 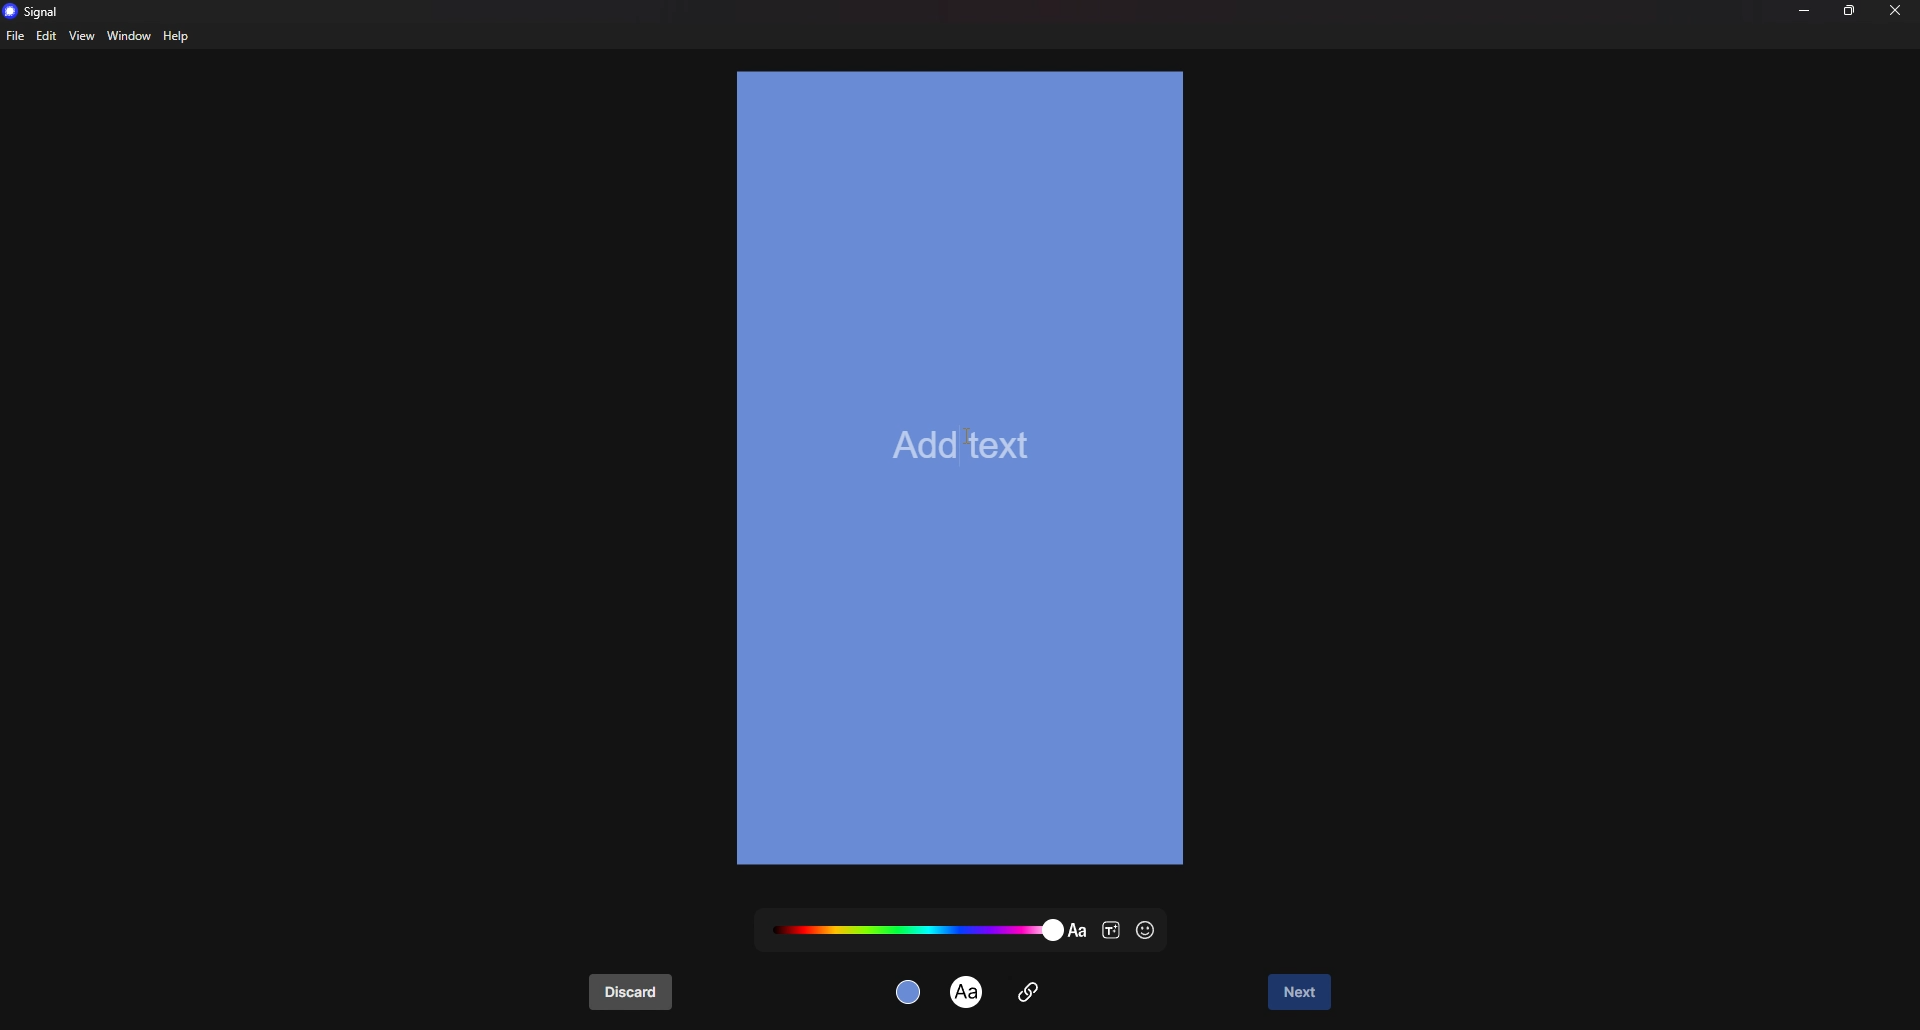 What do you see at coordinates (1028, 990) in the screenshot?
I see `attachment` at bounding box center [1028, 990].